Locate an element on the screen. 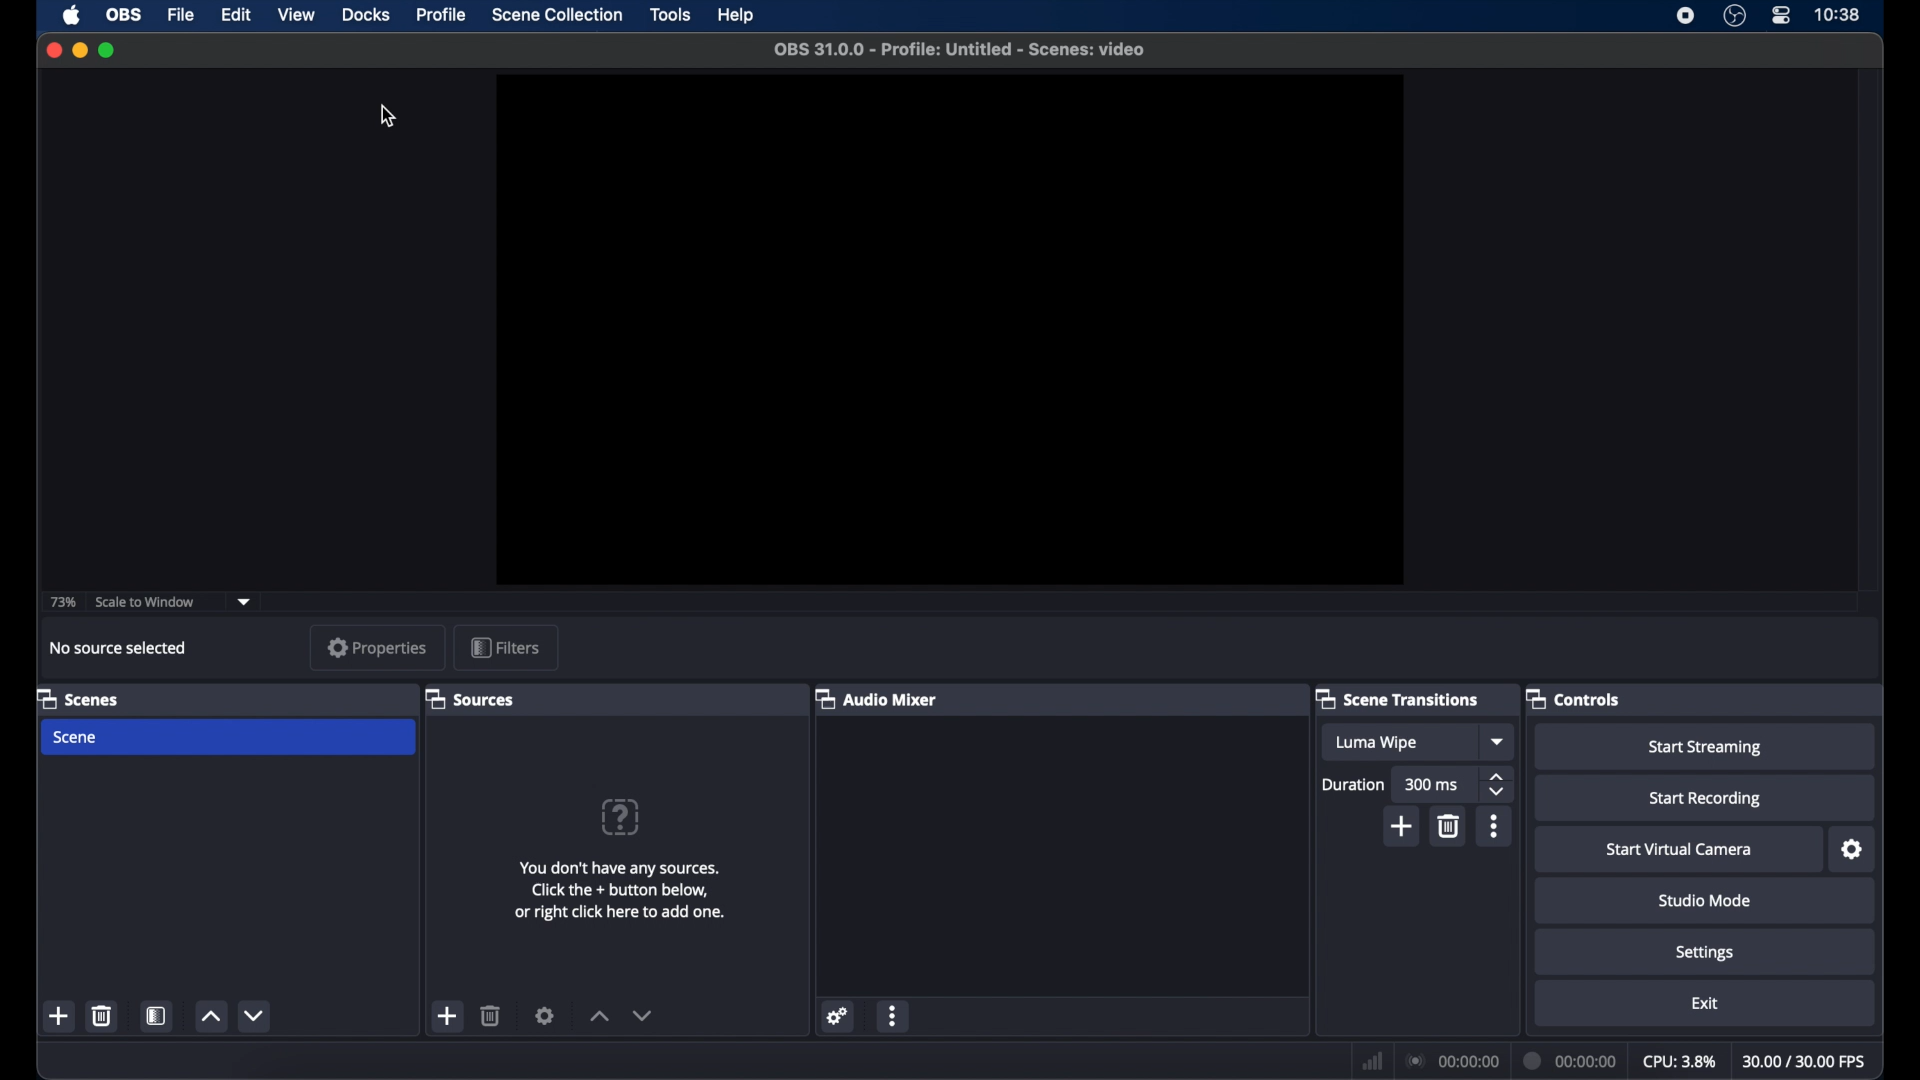 This screenshot has width=1920, height=1080. dropdown is located at coordinates (1499, 741).